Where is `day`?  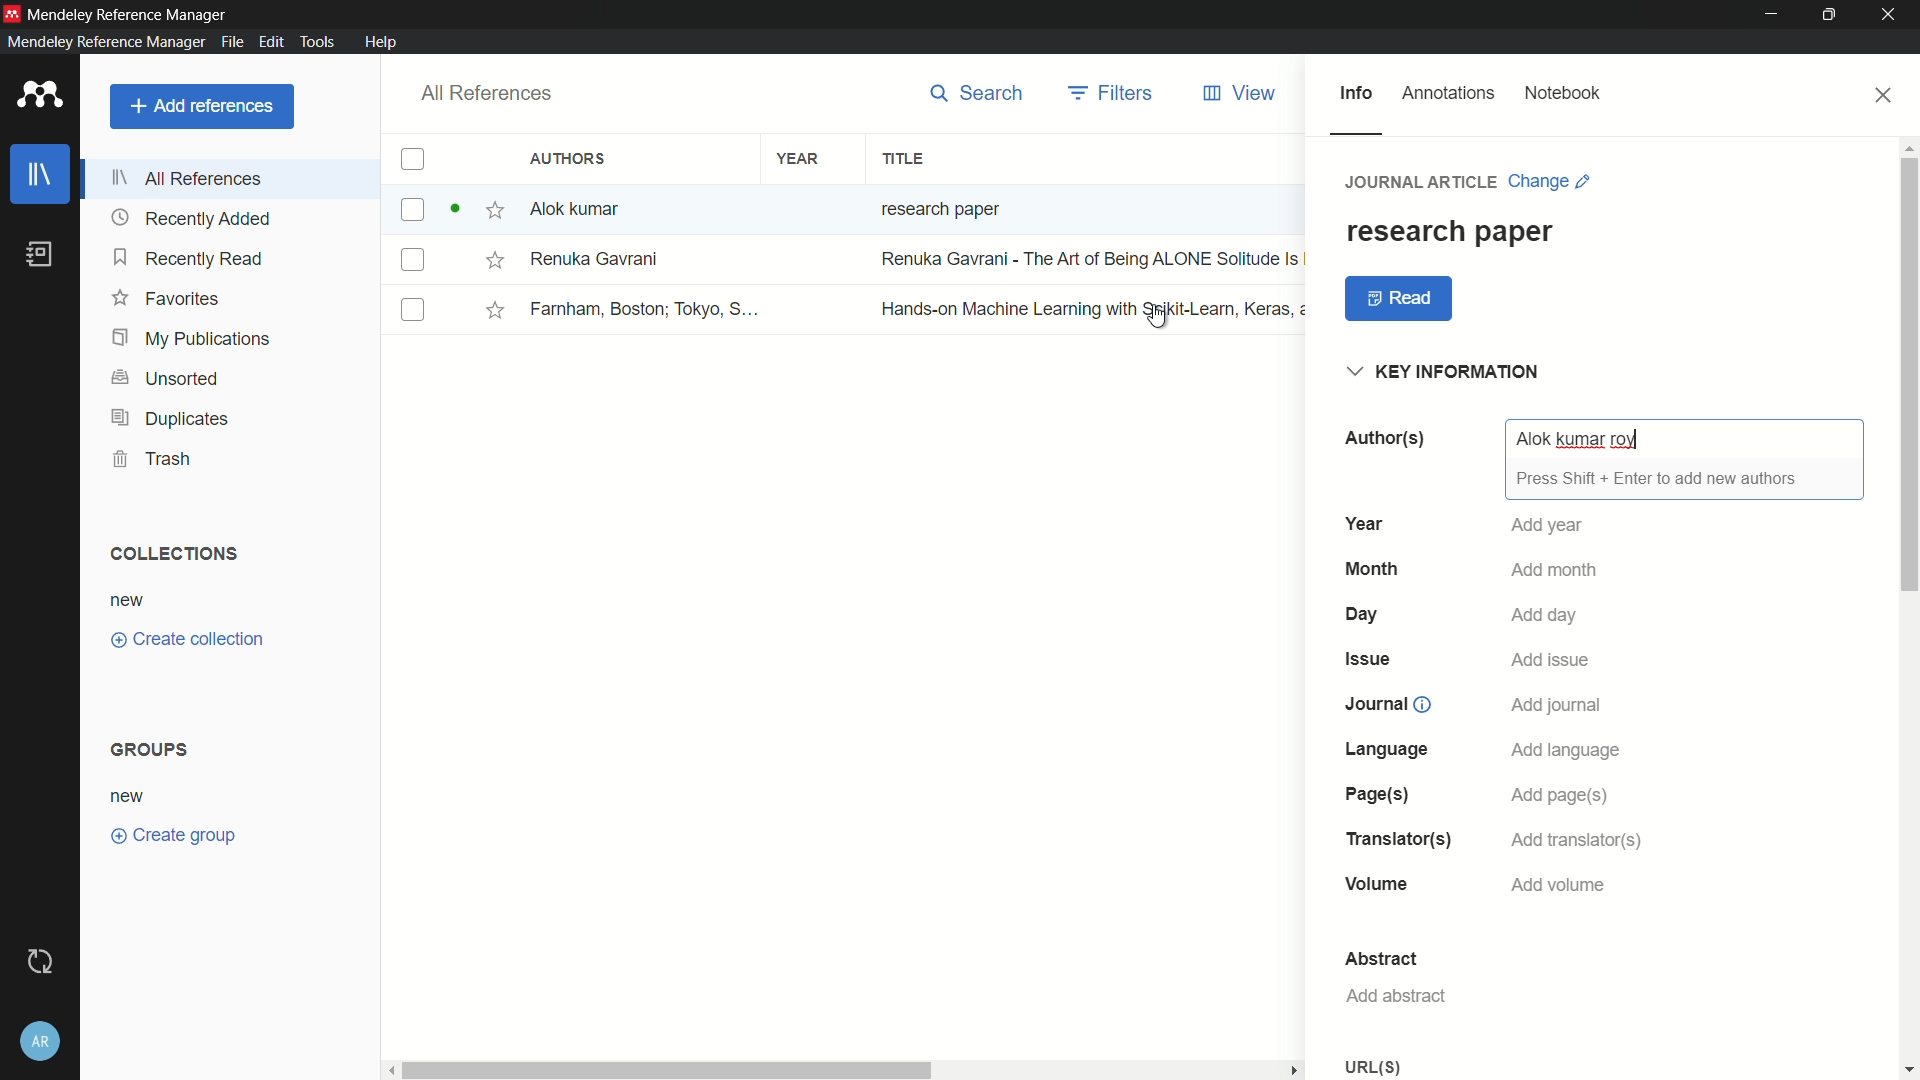
day is located at coordinates (1364, 614).